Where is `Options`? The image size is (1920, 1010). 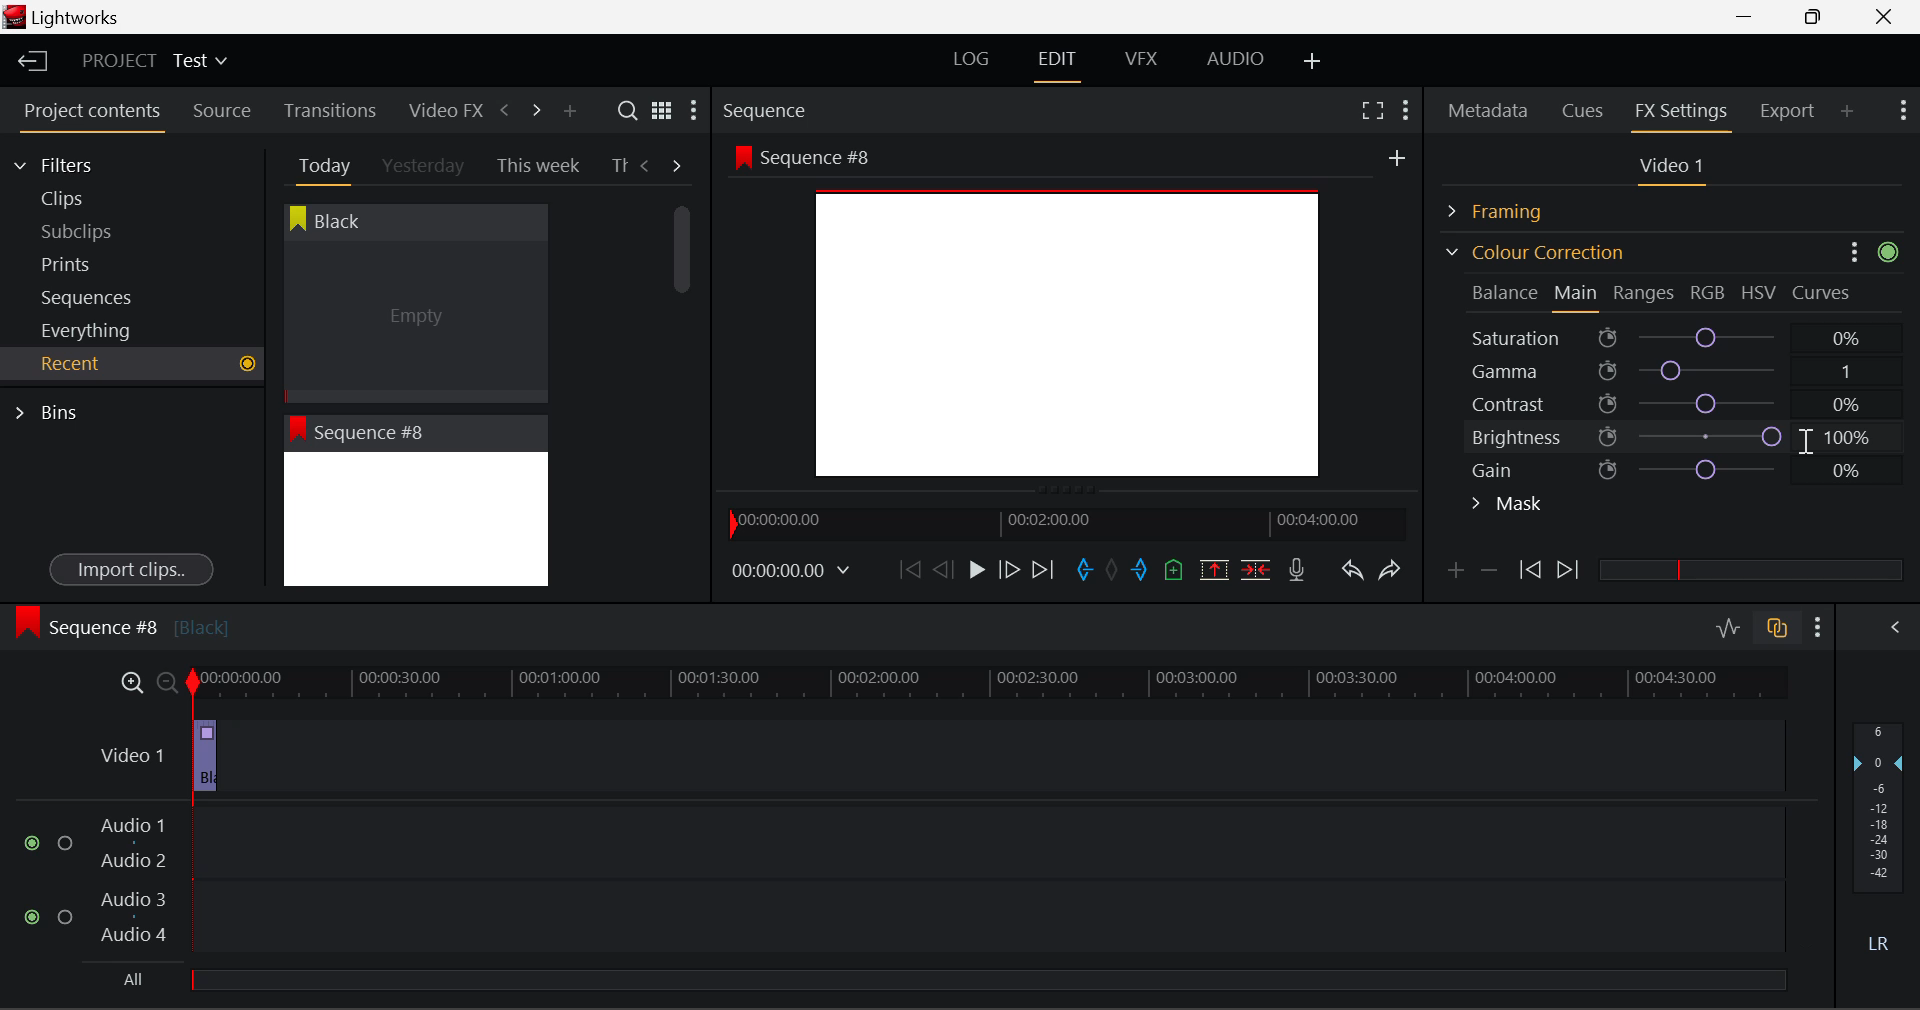 Options is located at coordinates (1852, 255).